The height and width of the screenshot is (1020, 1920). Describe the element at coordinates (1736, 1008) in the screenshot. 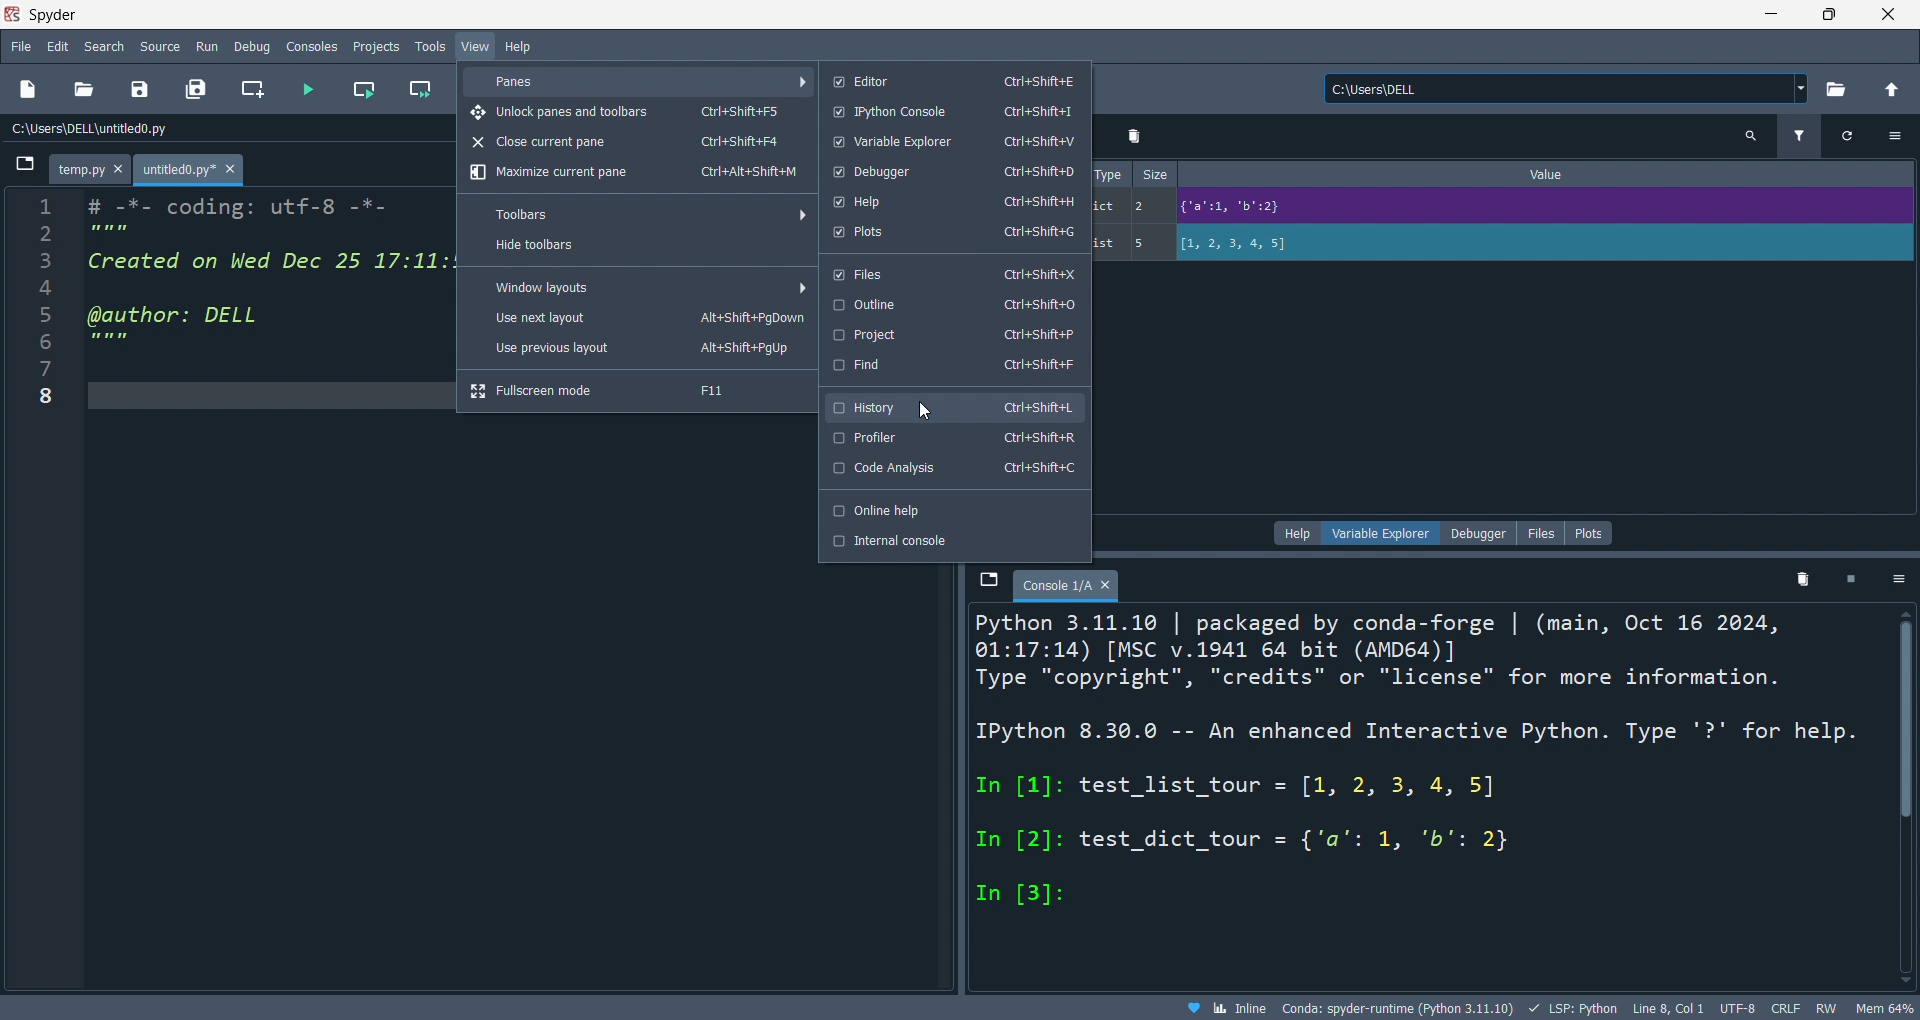

I see `file encoding` at that location.